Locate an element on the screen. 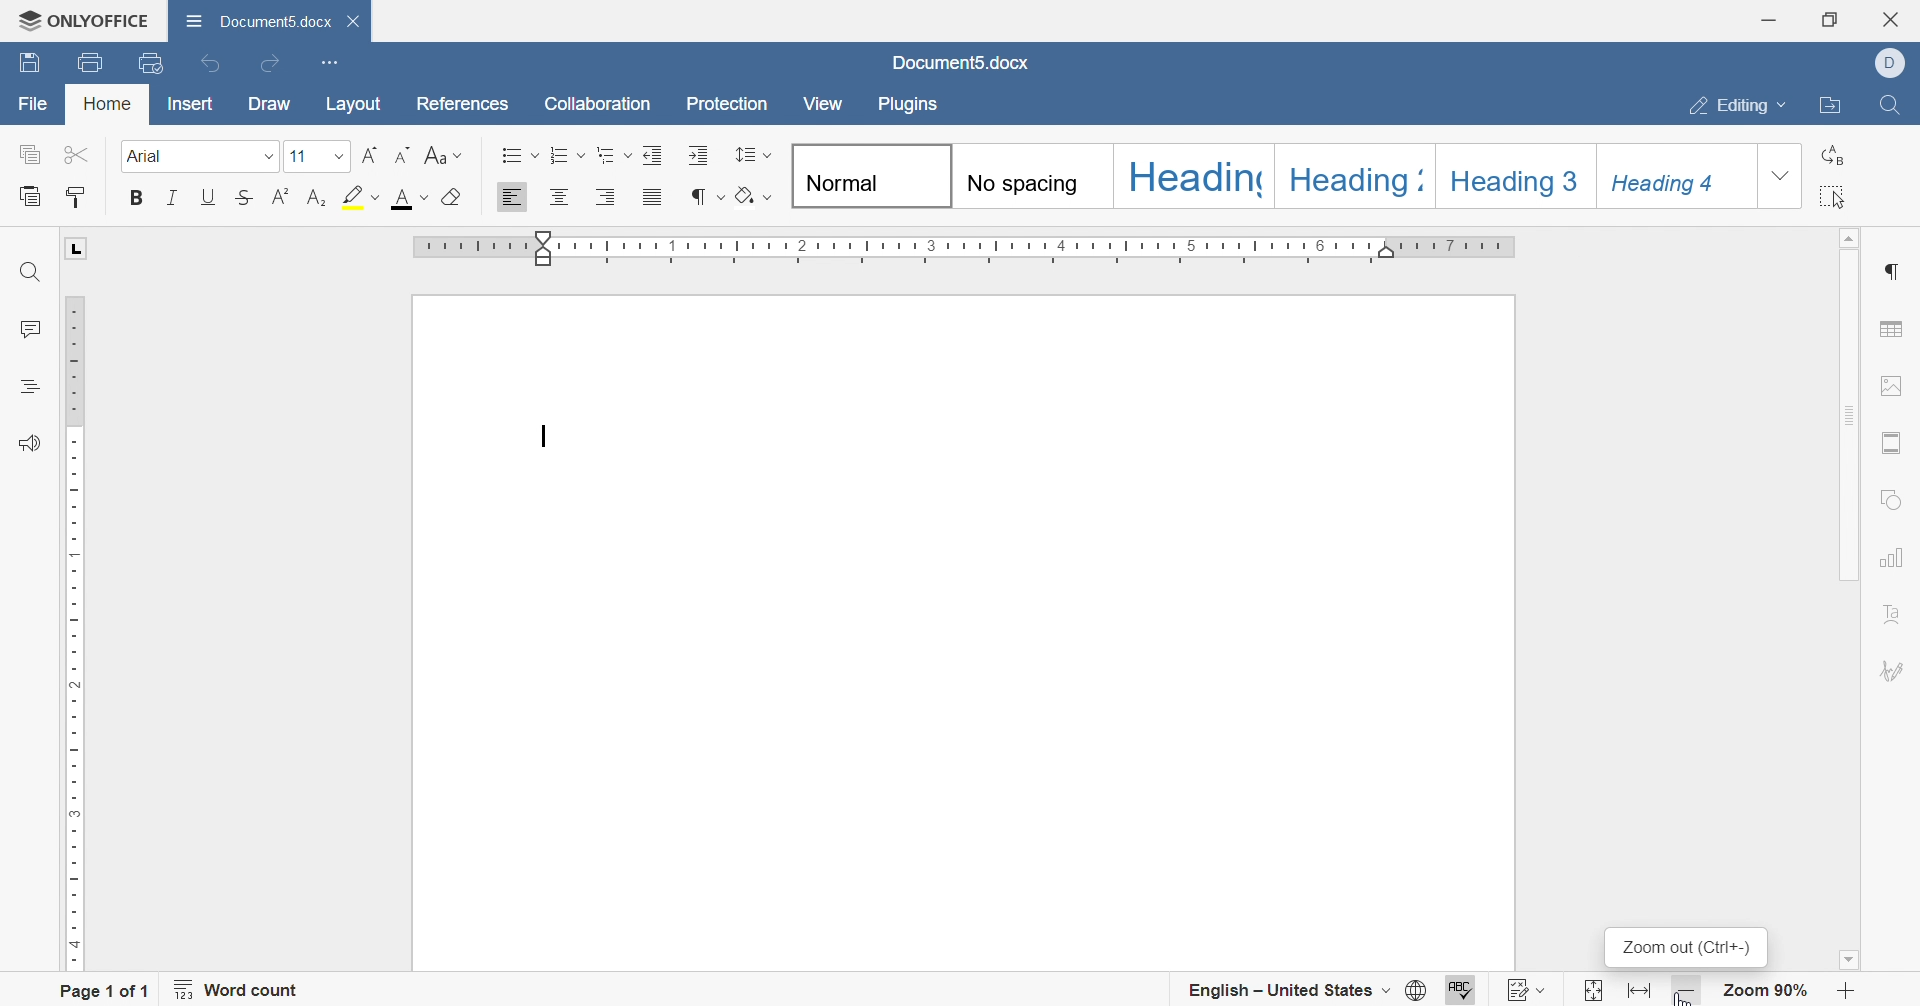  scroll bar is located at coordinates (1851, 415).